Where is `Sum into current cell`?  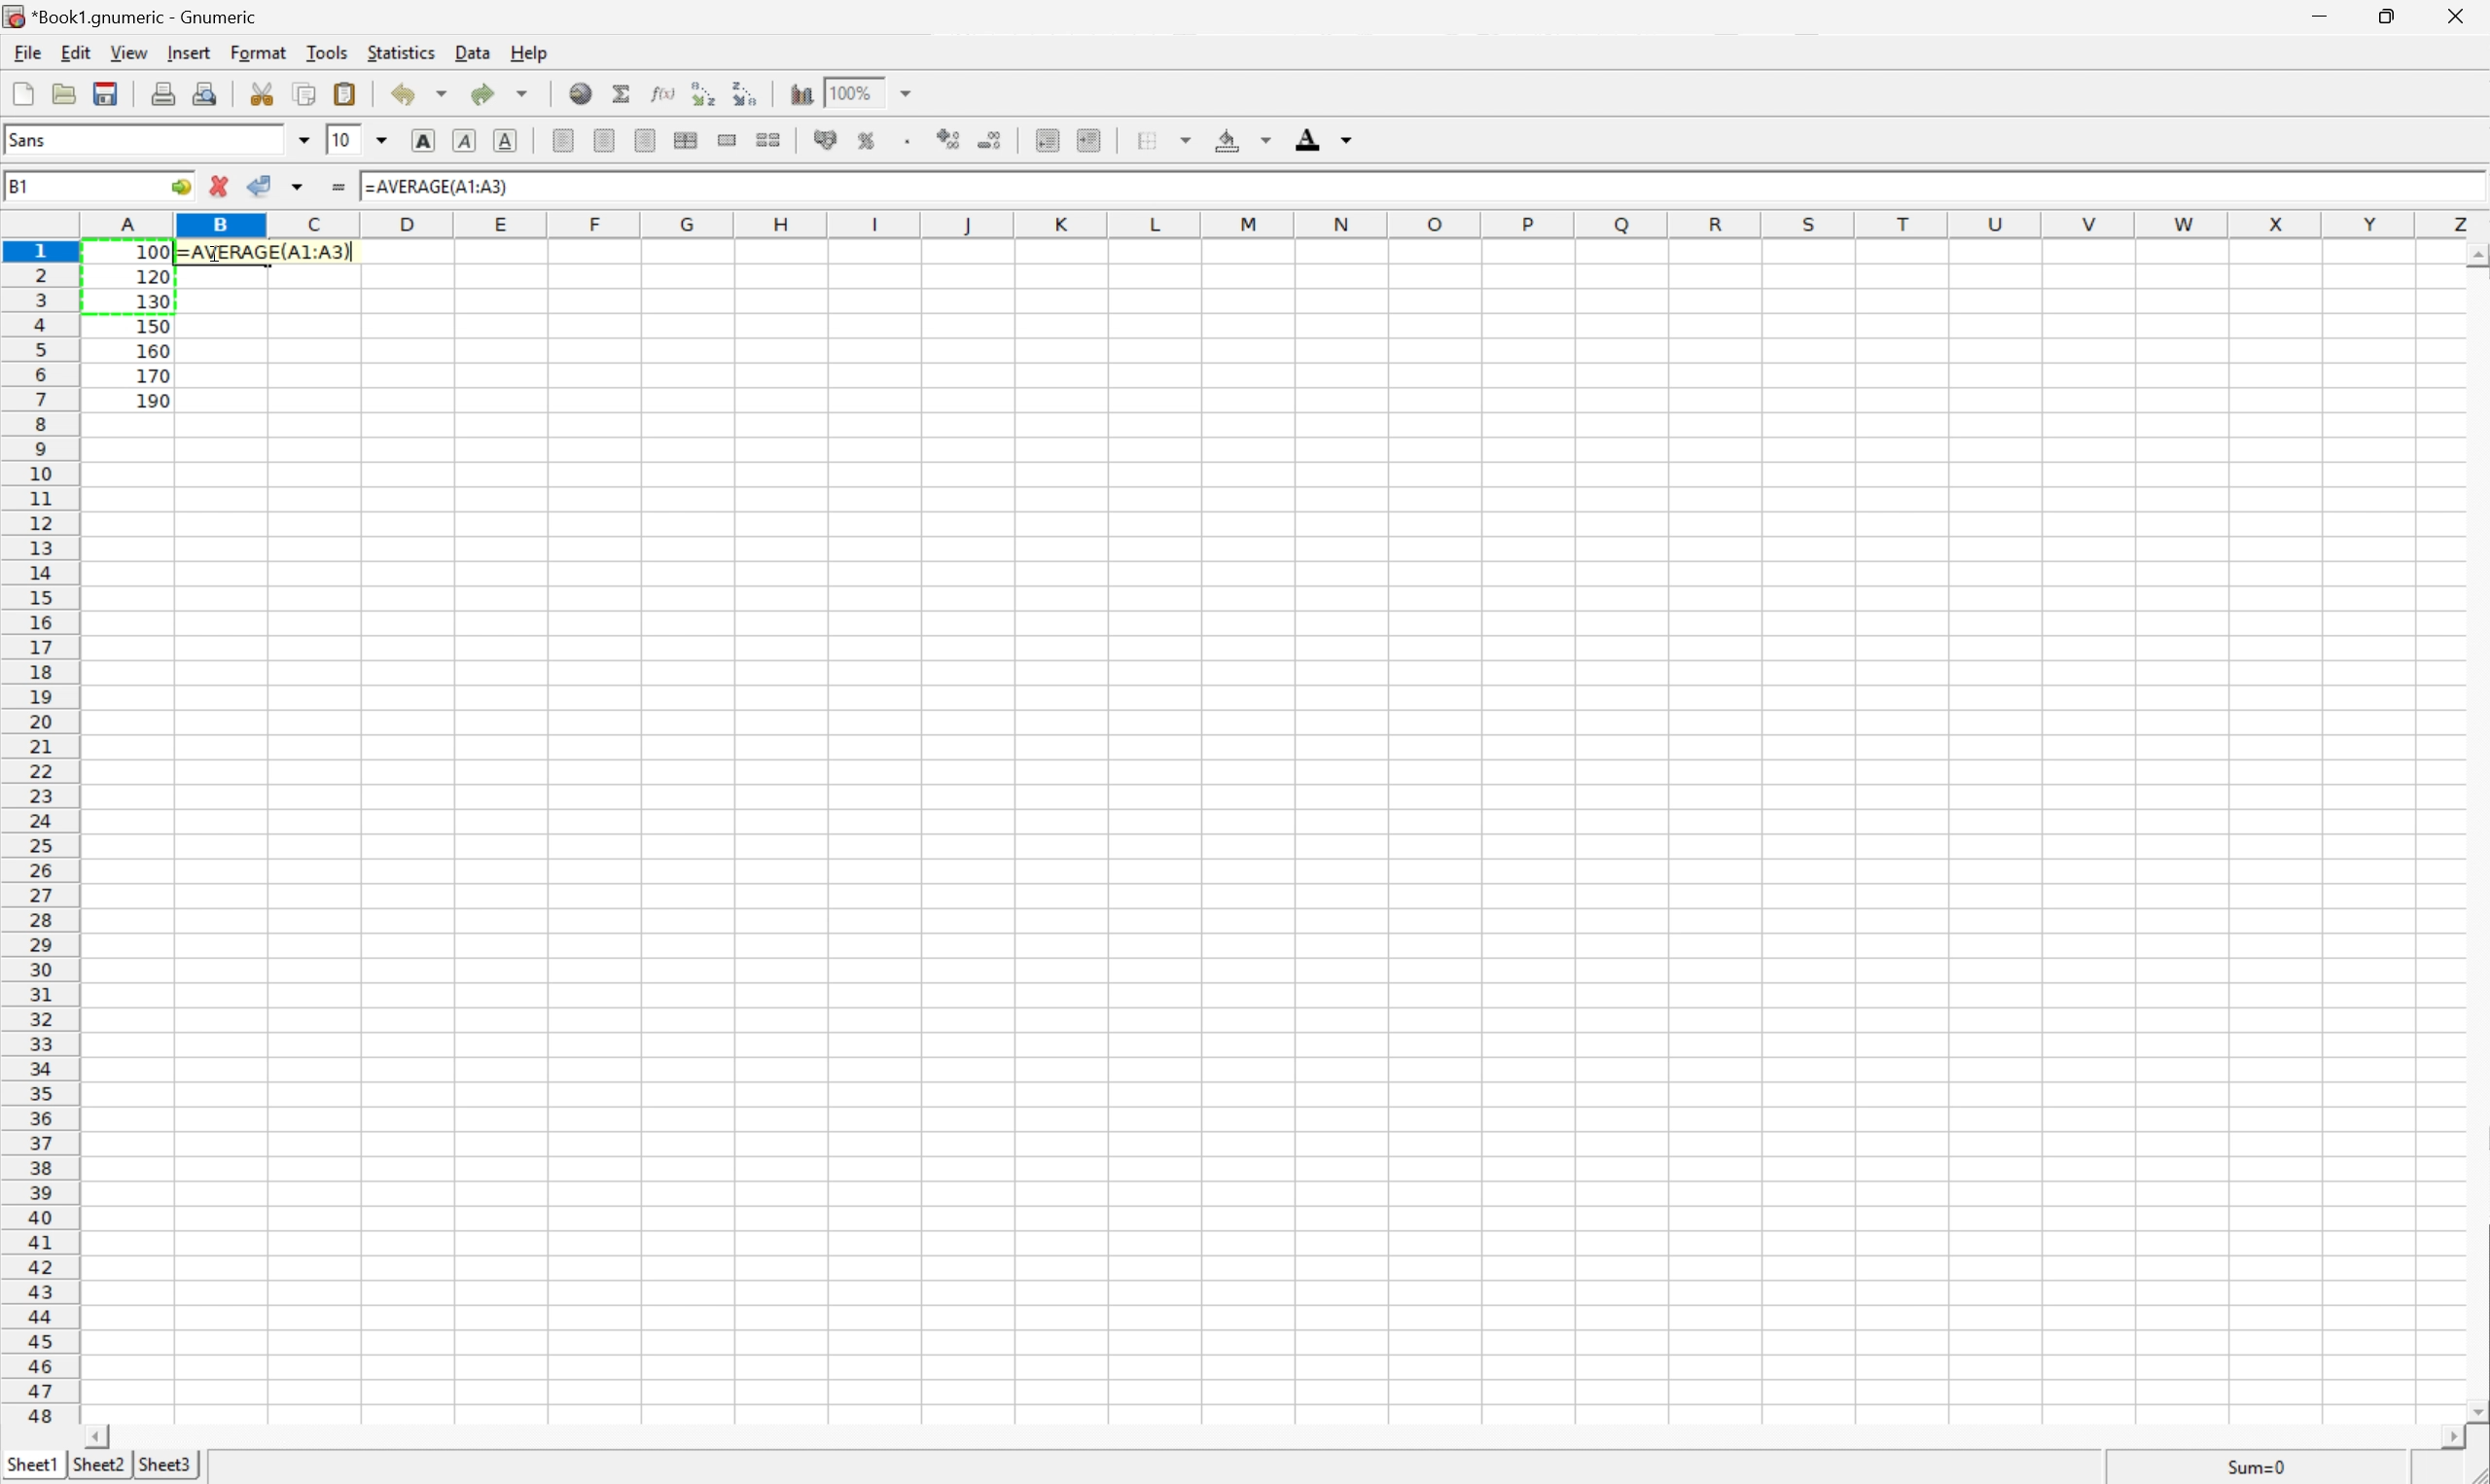 Sum into current cell is located at coordinates (618, 92).